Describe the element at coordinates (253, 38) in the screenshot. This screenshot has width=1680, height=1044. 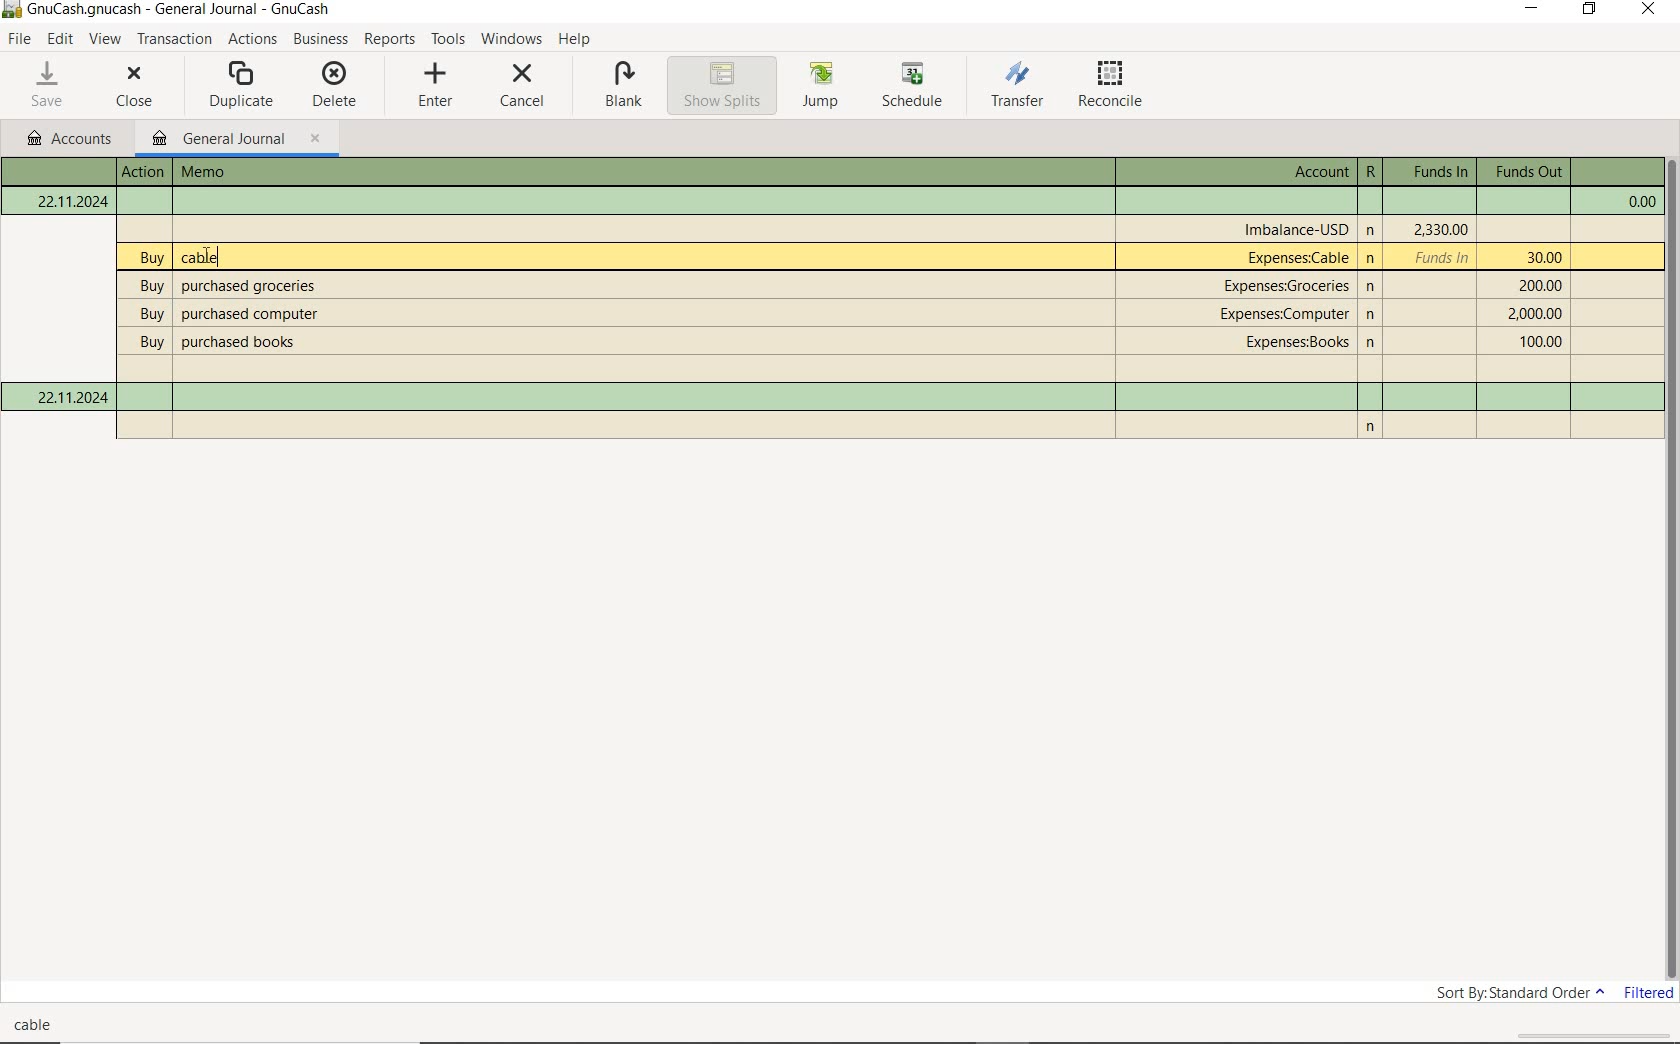
I see `ACTIONS` at that location.